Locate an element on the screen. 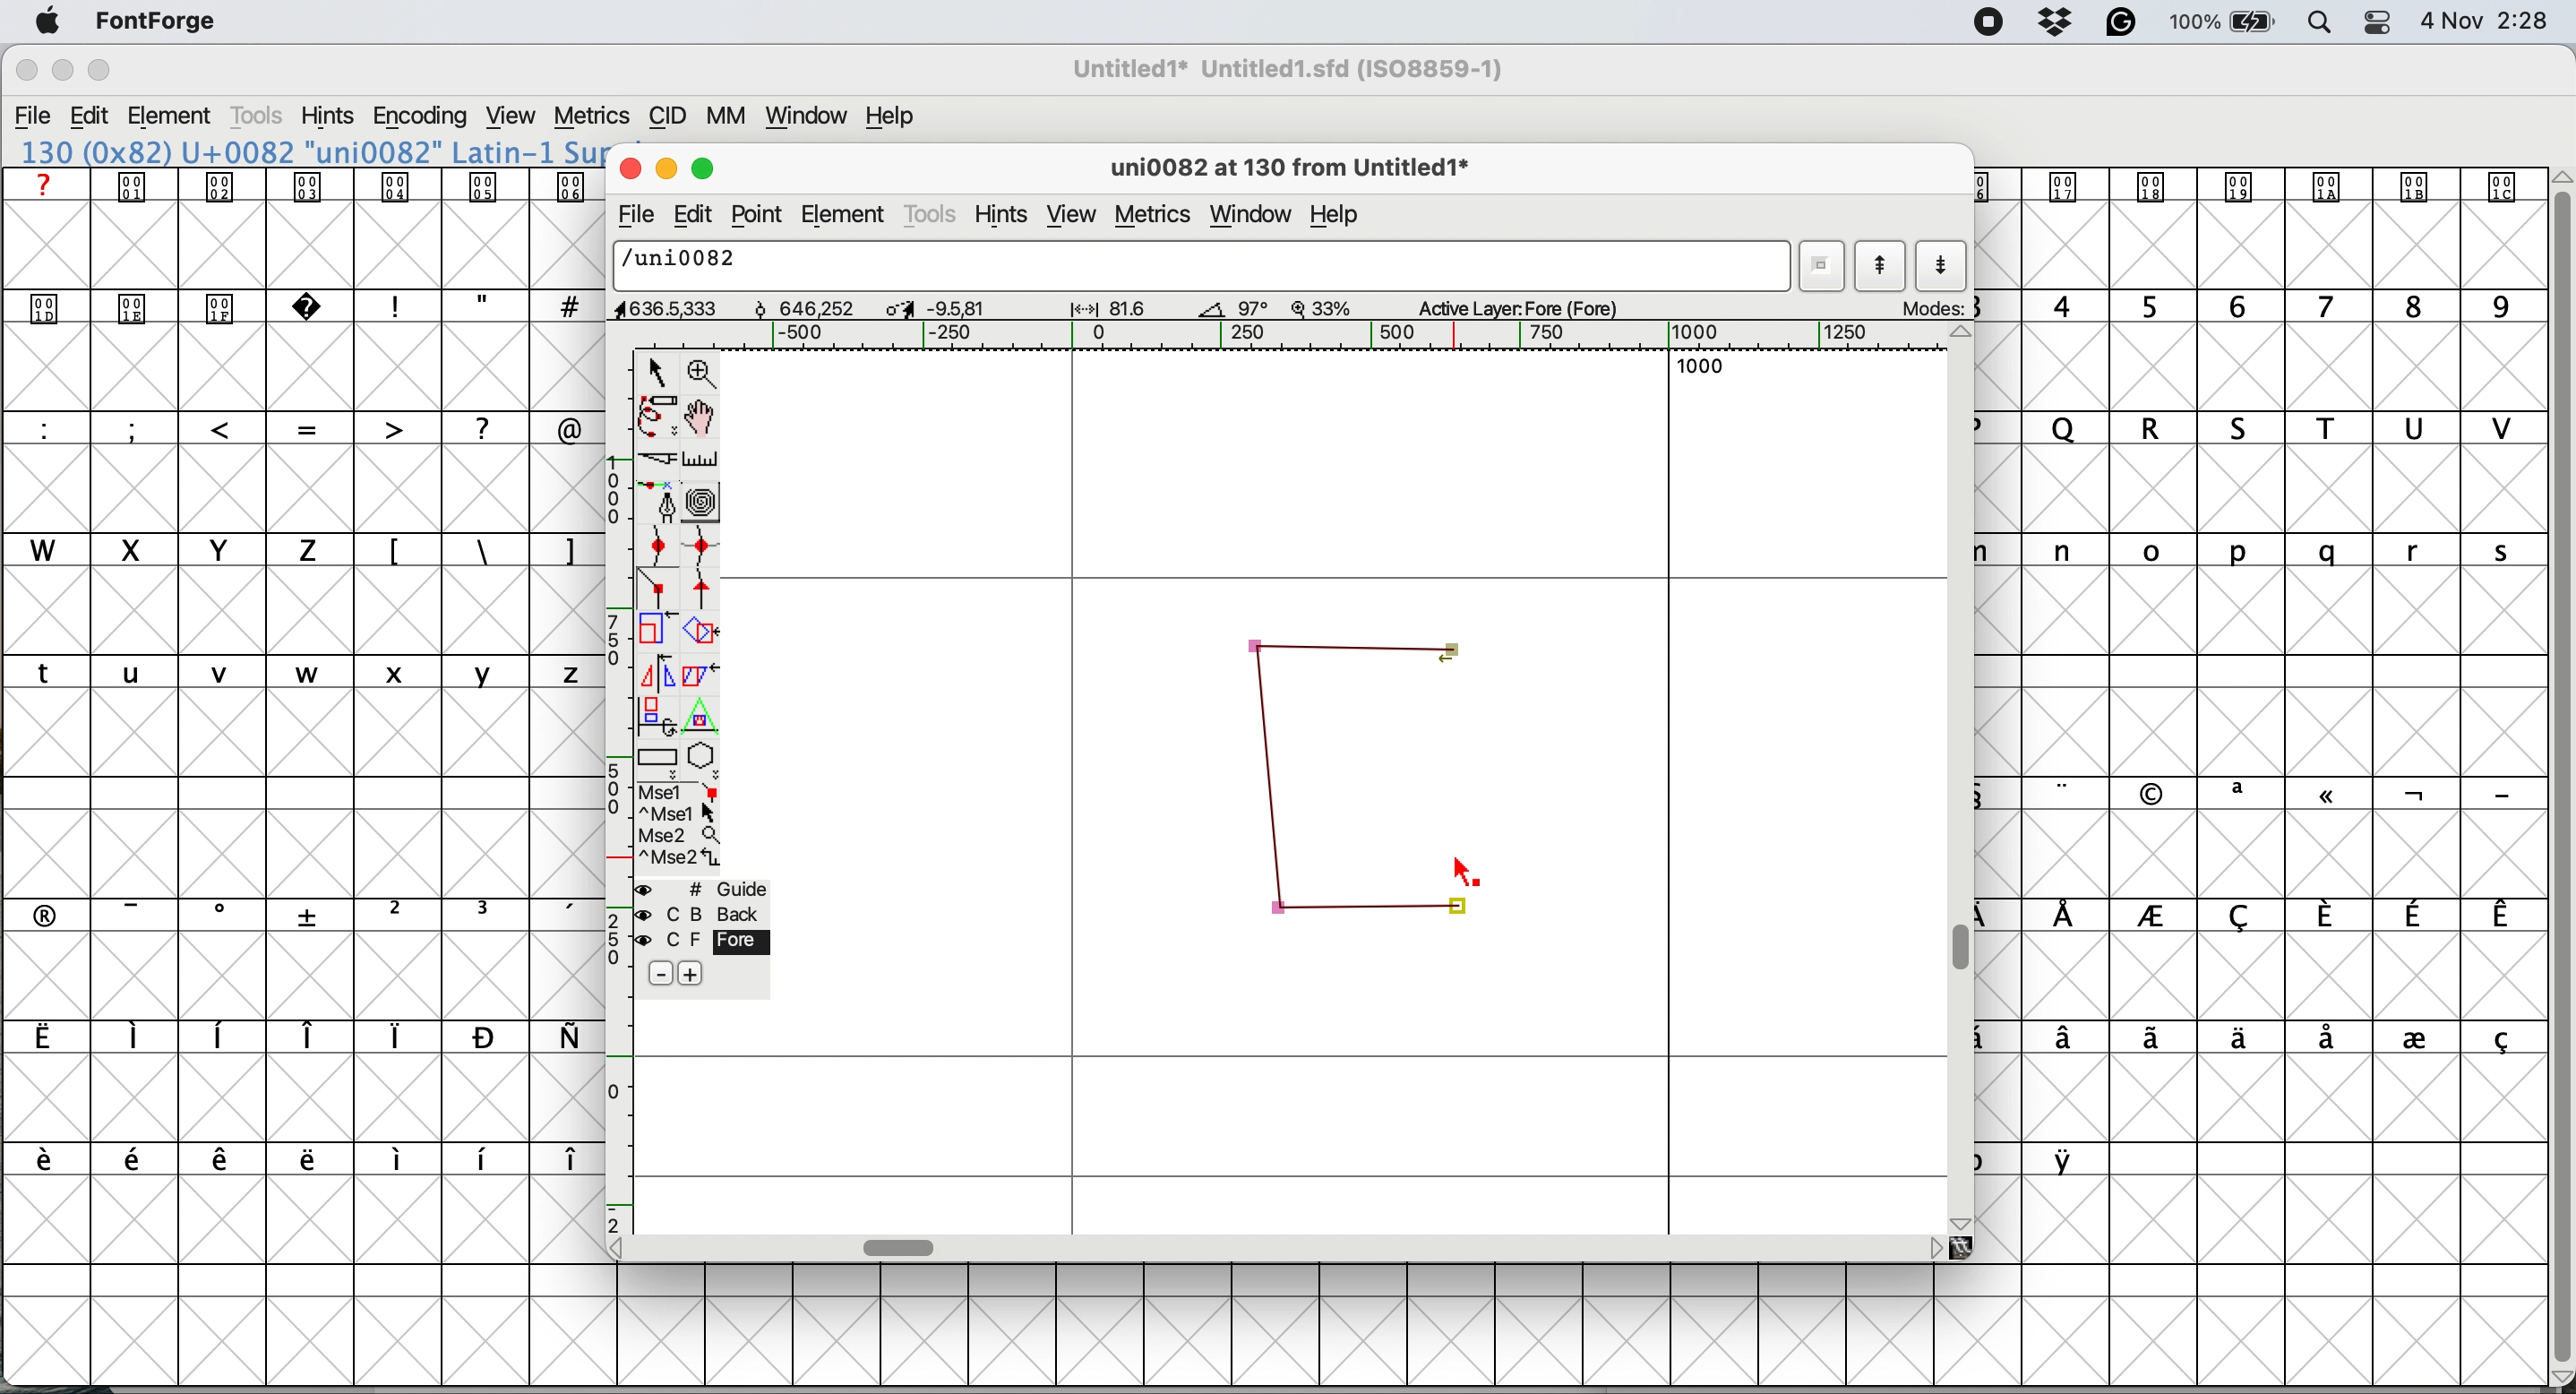  Date and Time is located at coordinates (2494, 21).